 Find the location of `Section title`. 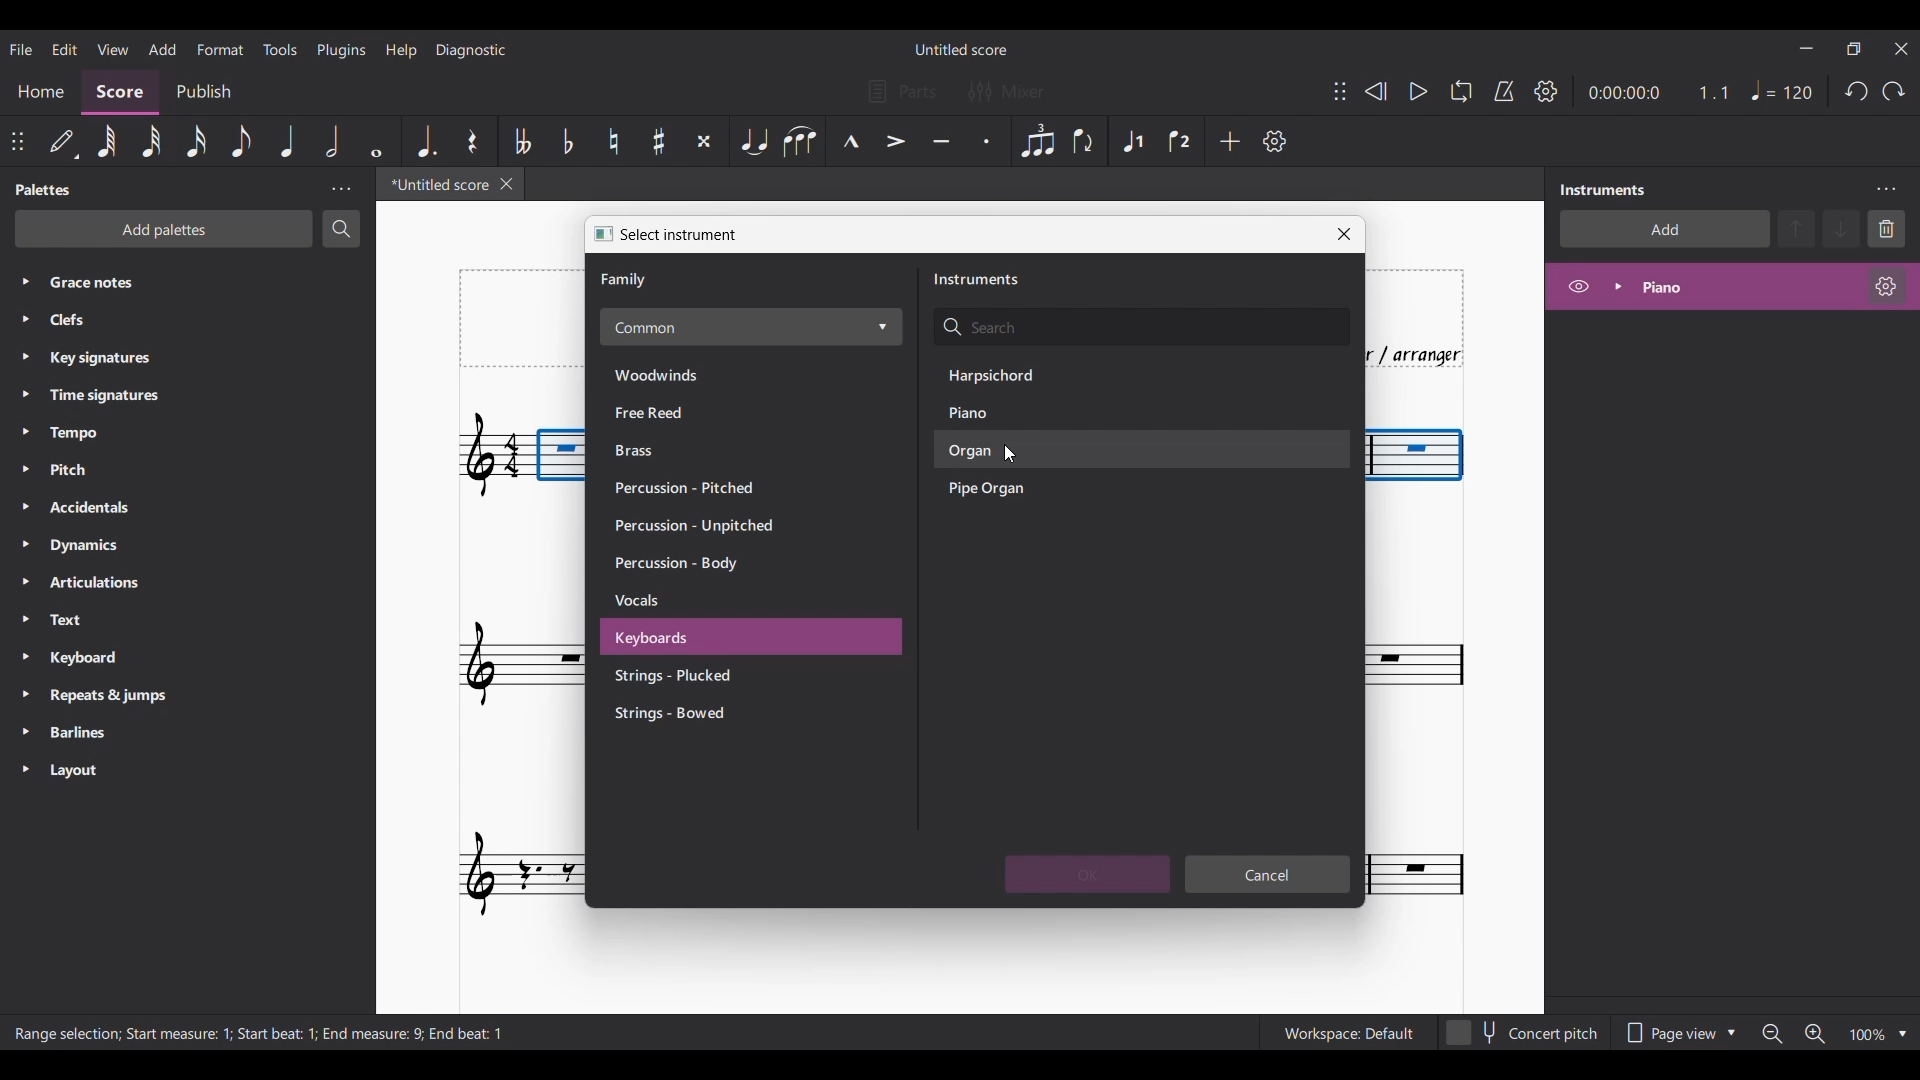

Section title is located at coordinates (626, 280).